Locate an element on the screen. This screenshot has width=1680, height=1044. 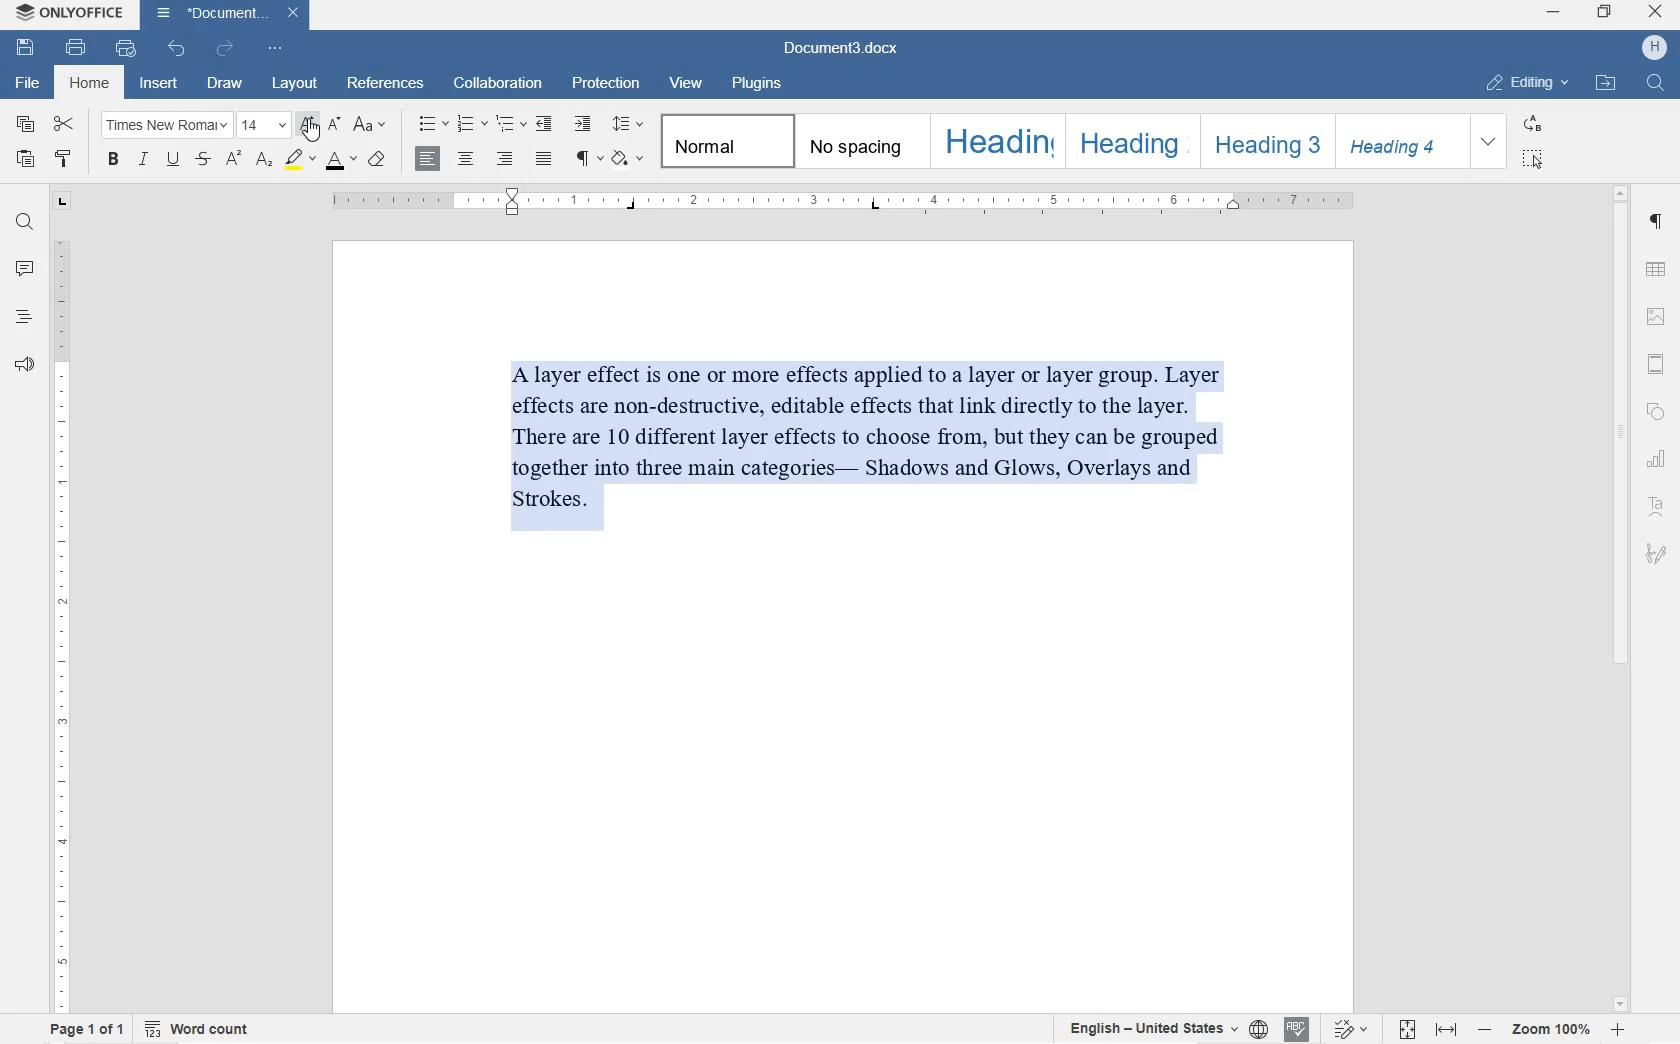
REPLACE is located at coordinates (1532, 124).